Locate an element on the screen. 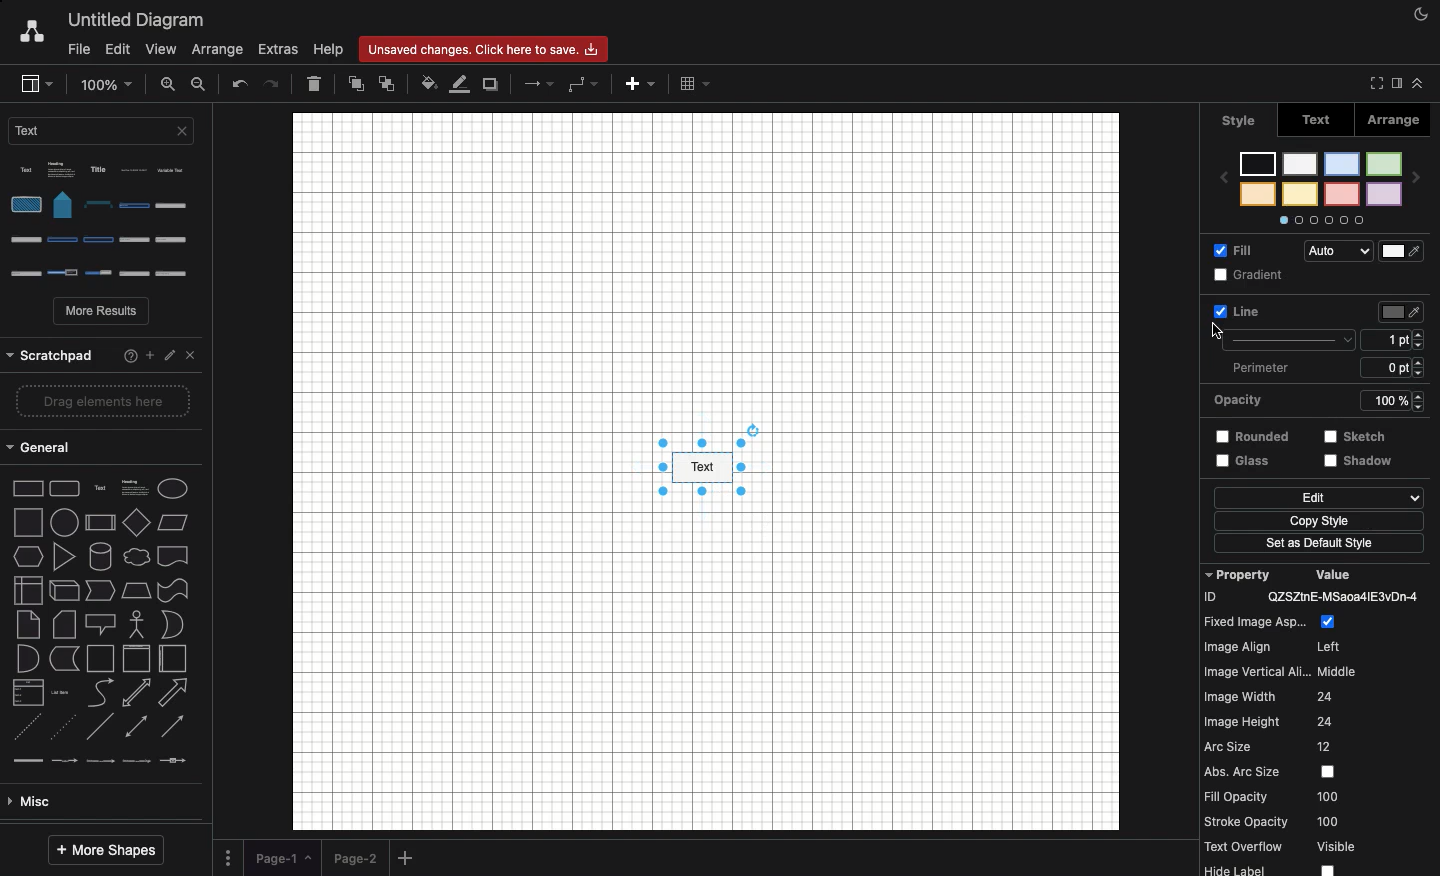 This screenshot has width=1440, height=876. Table is located at coordinates (694, 83).